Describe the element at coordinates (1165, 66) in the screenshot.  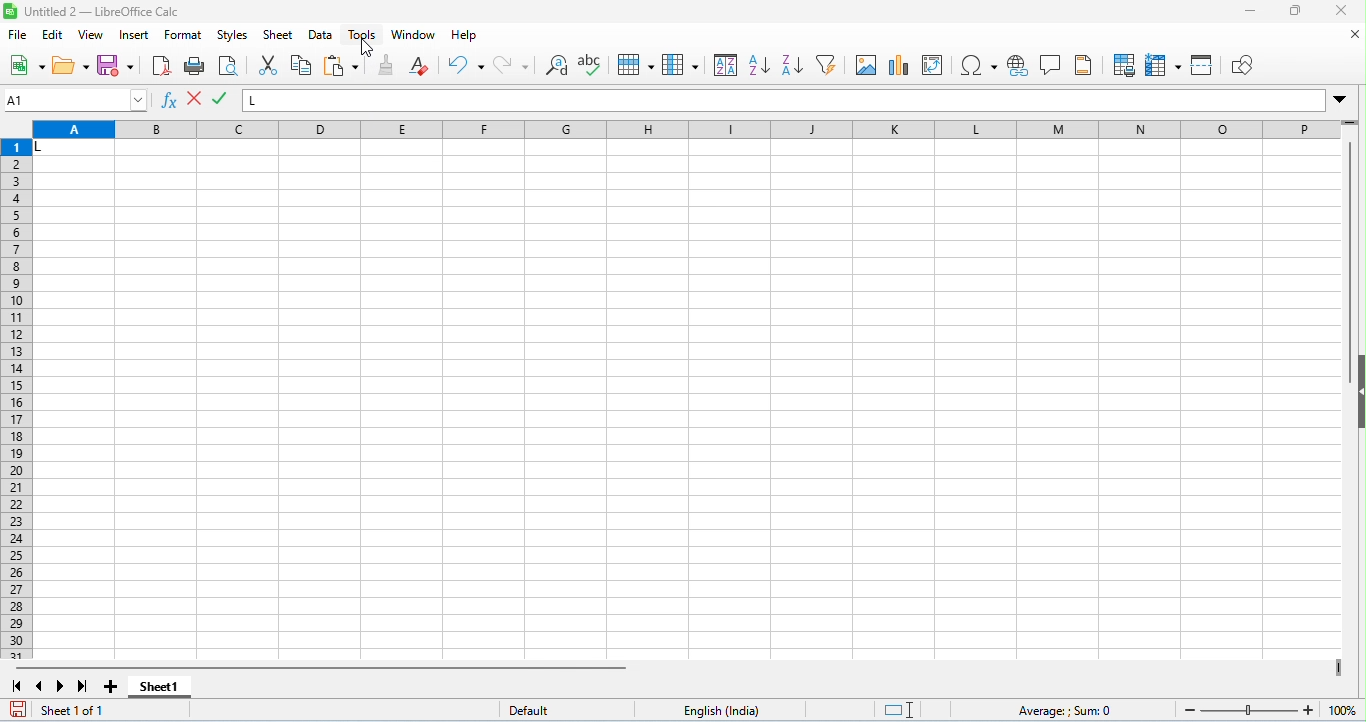
I see `freeze rows and columns` at that location.